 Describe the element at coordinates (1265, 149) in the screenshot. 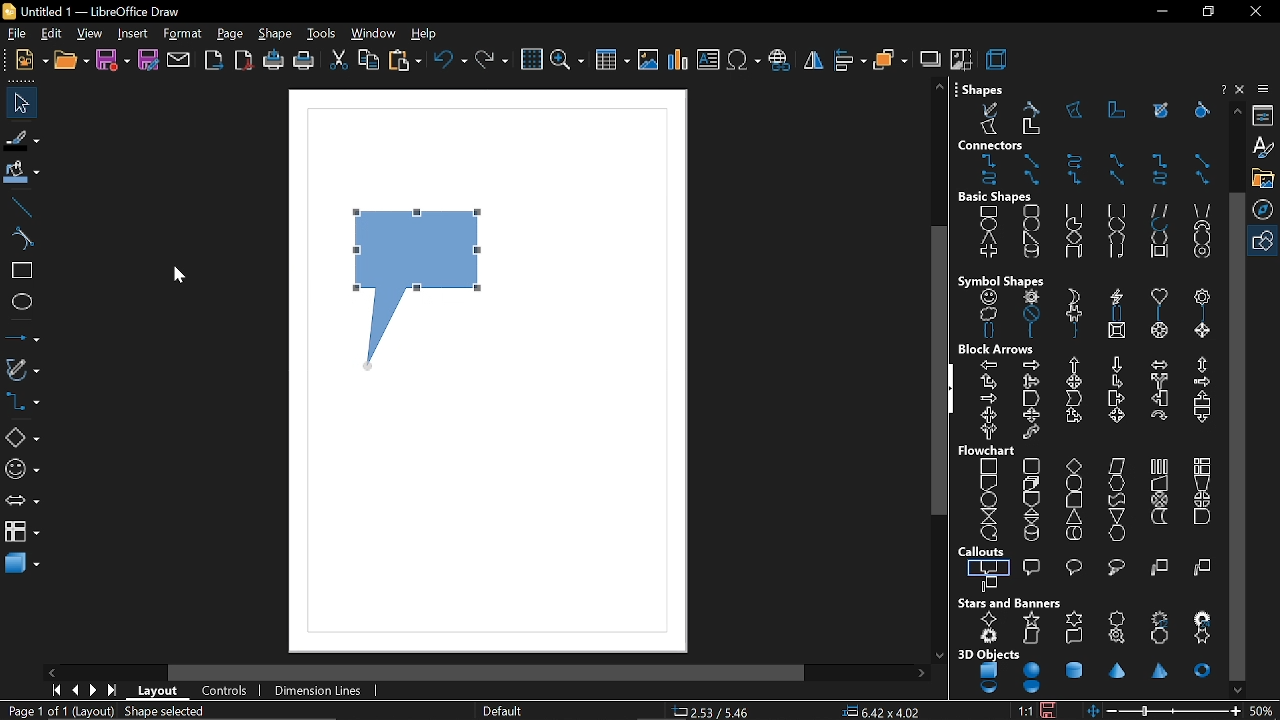

I see `styles` at that location.